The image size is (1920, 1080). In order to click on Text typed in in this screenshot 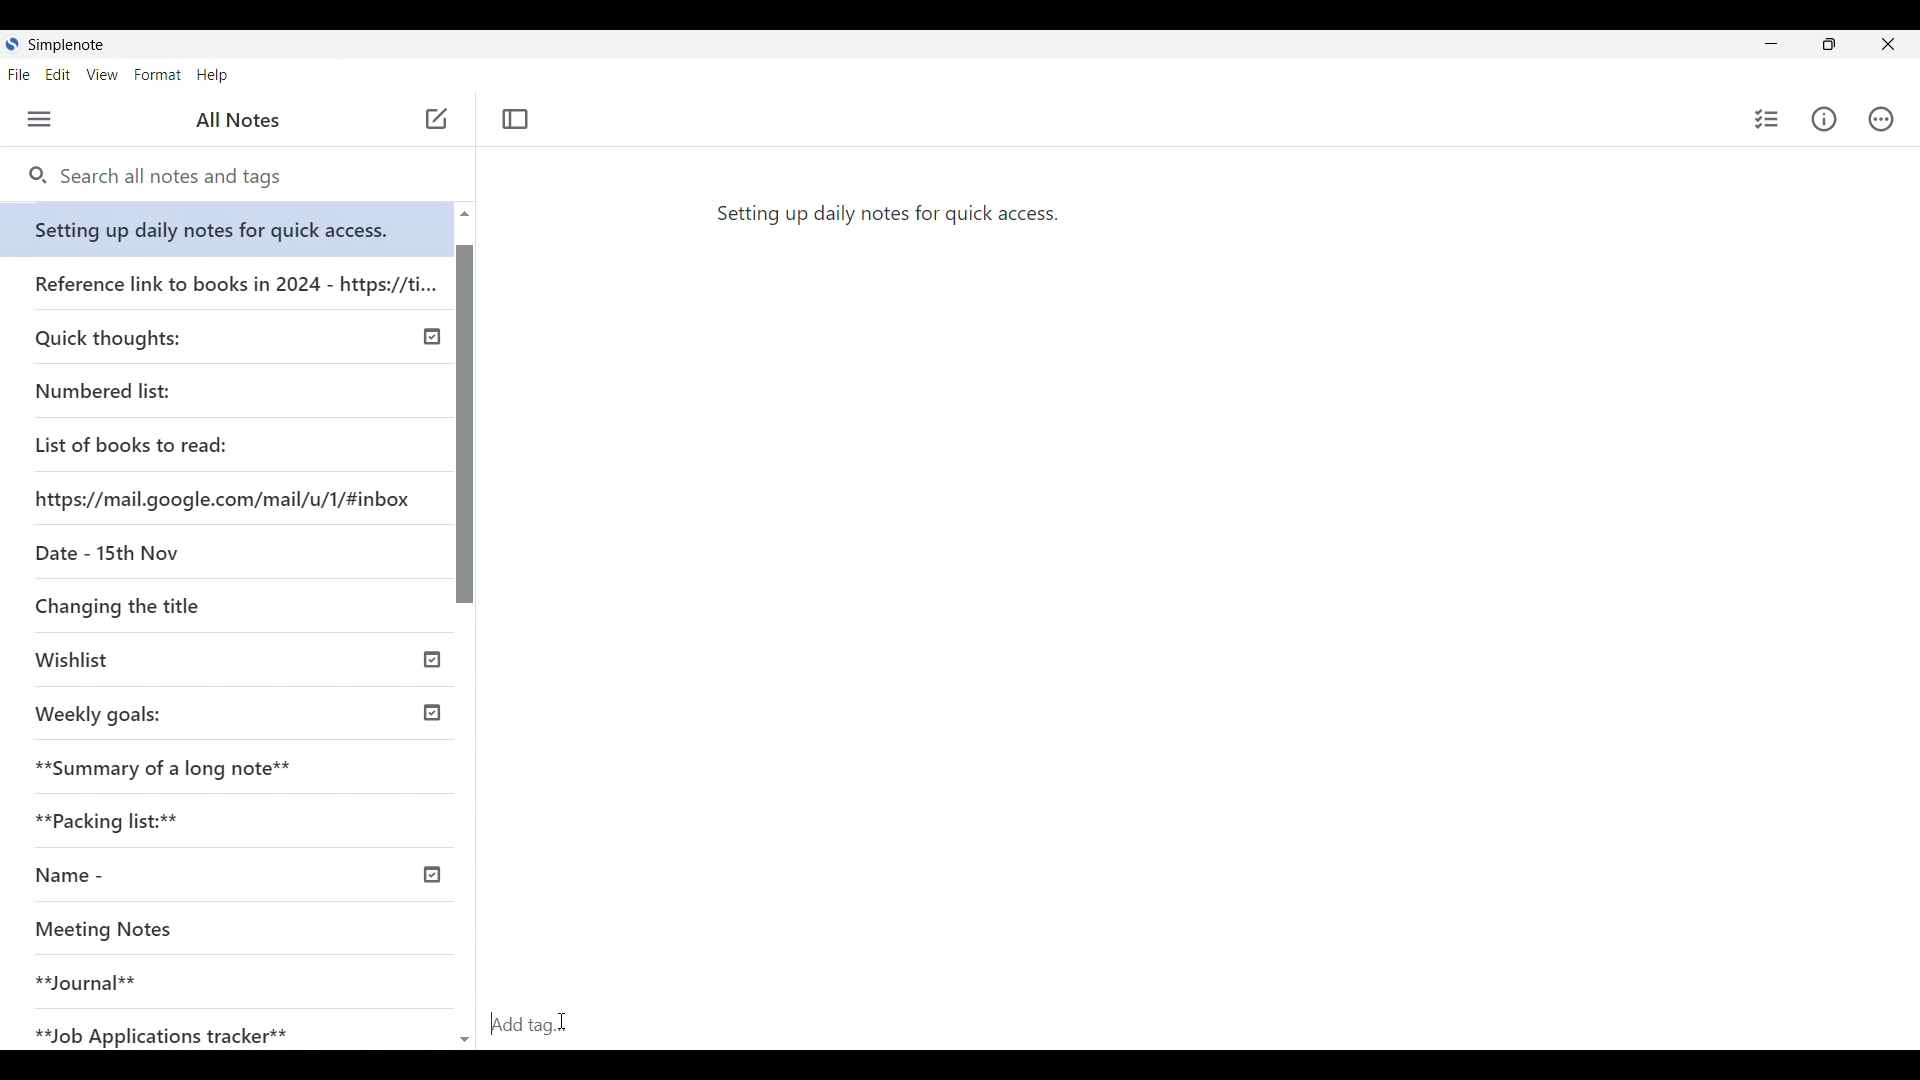, I will do `click(886, 211)`.